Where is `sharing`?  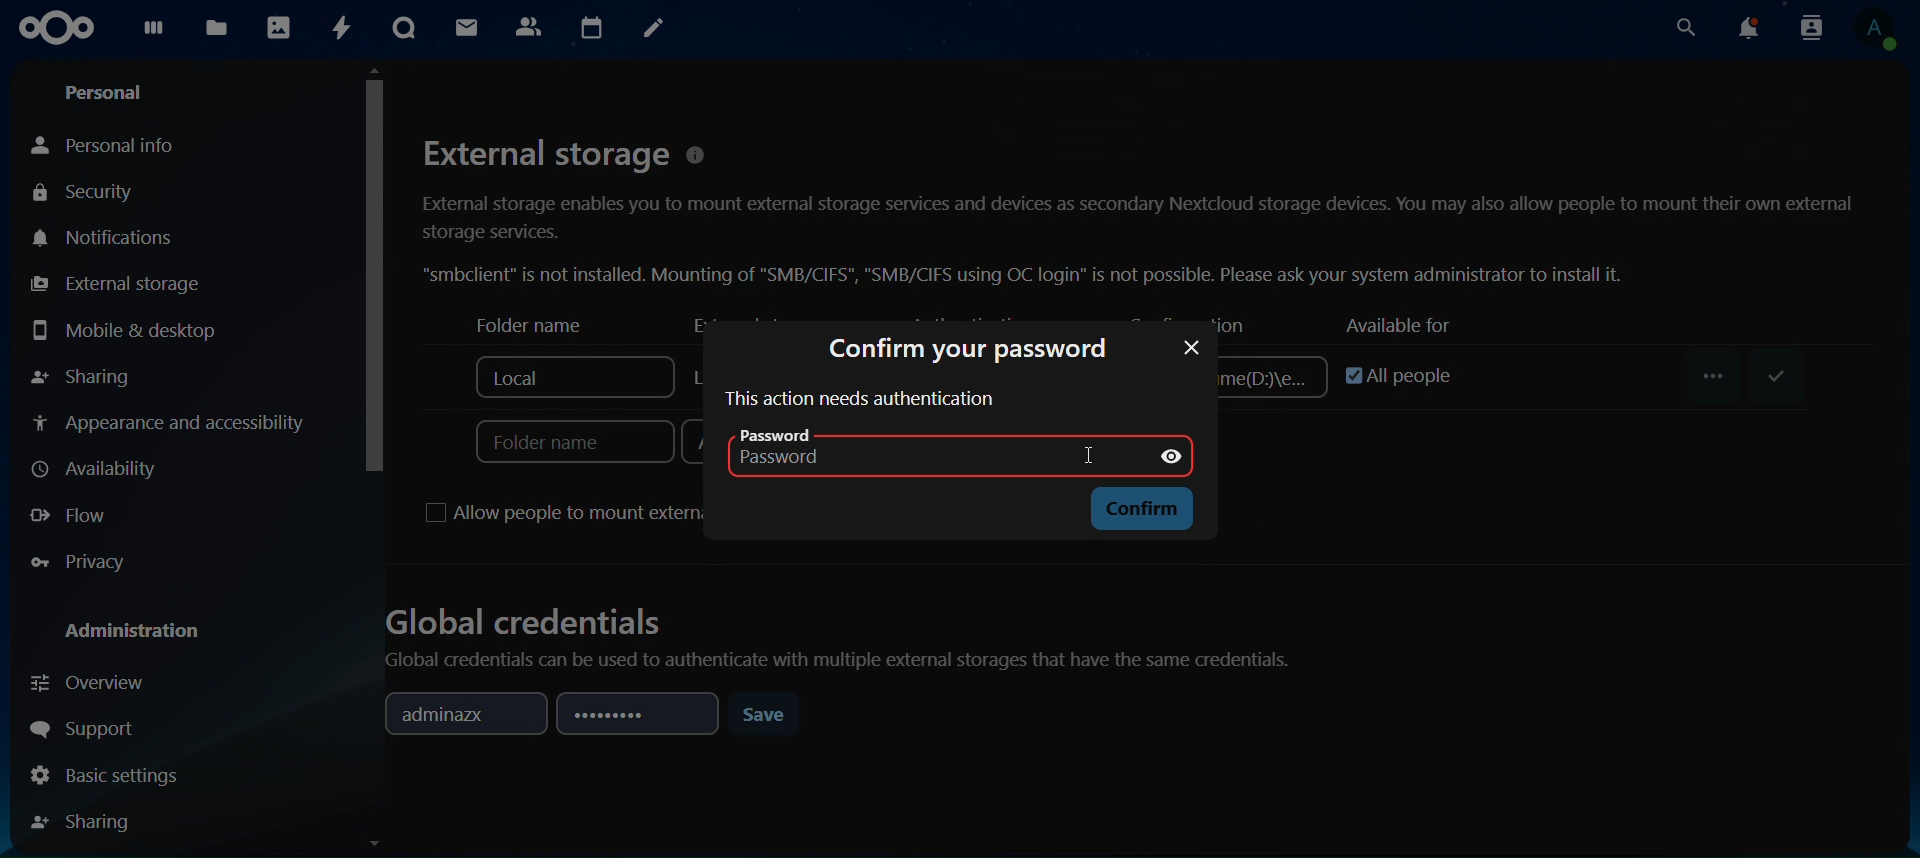
sharing is located at coordinates (88, 821).